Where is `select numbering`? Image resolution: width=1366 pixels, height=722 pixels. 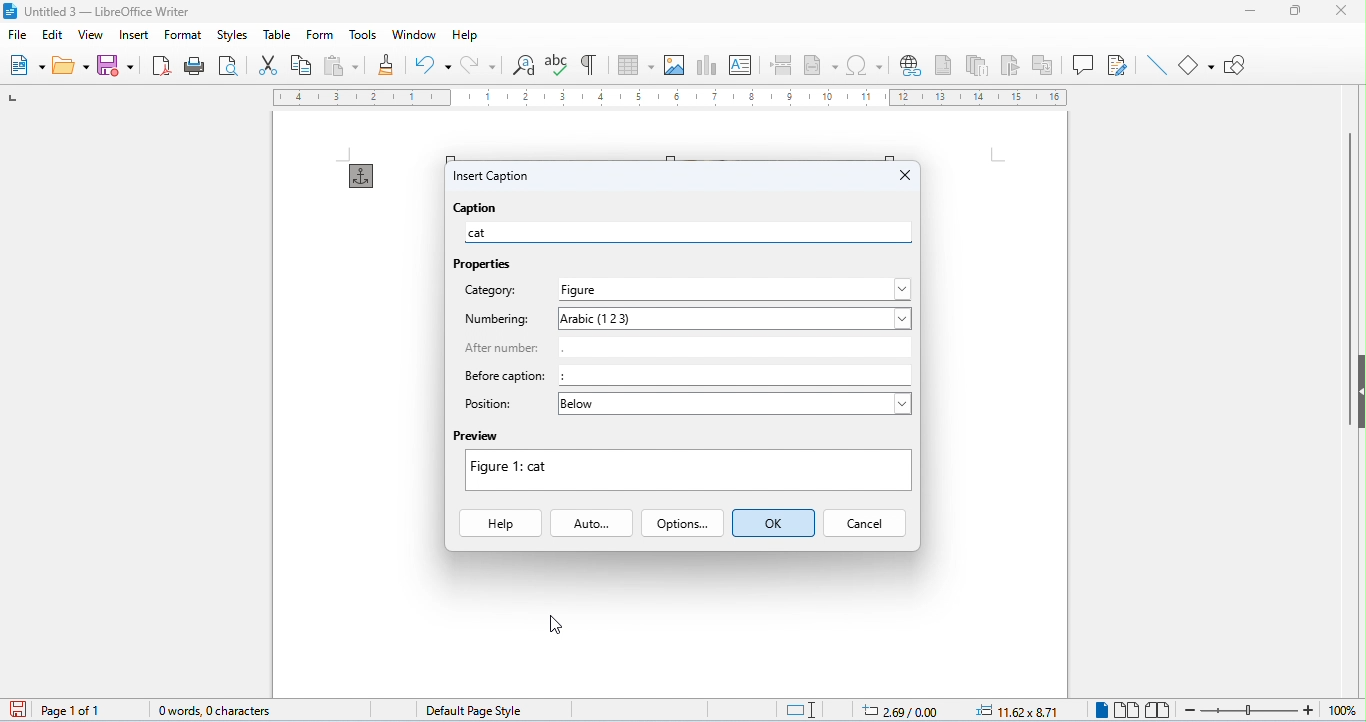
select numbering is located at coordinates (735, 319).